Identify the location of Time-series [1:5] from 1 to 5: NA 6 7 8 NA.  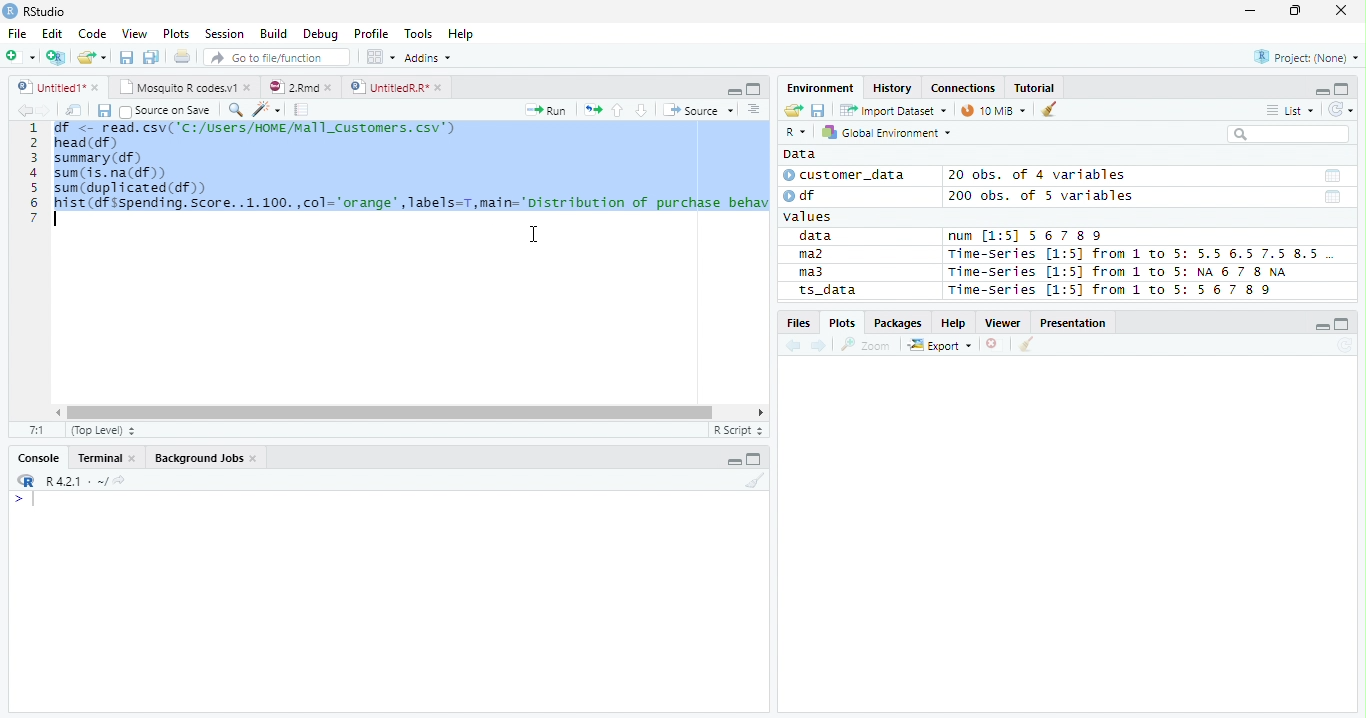
(1126, 273).